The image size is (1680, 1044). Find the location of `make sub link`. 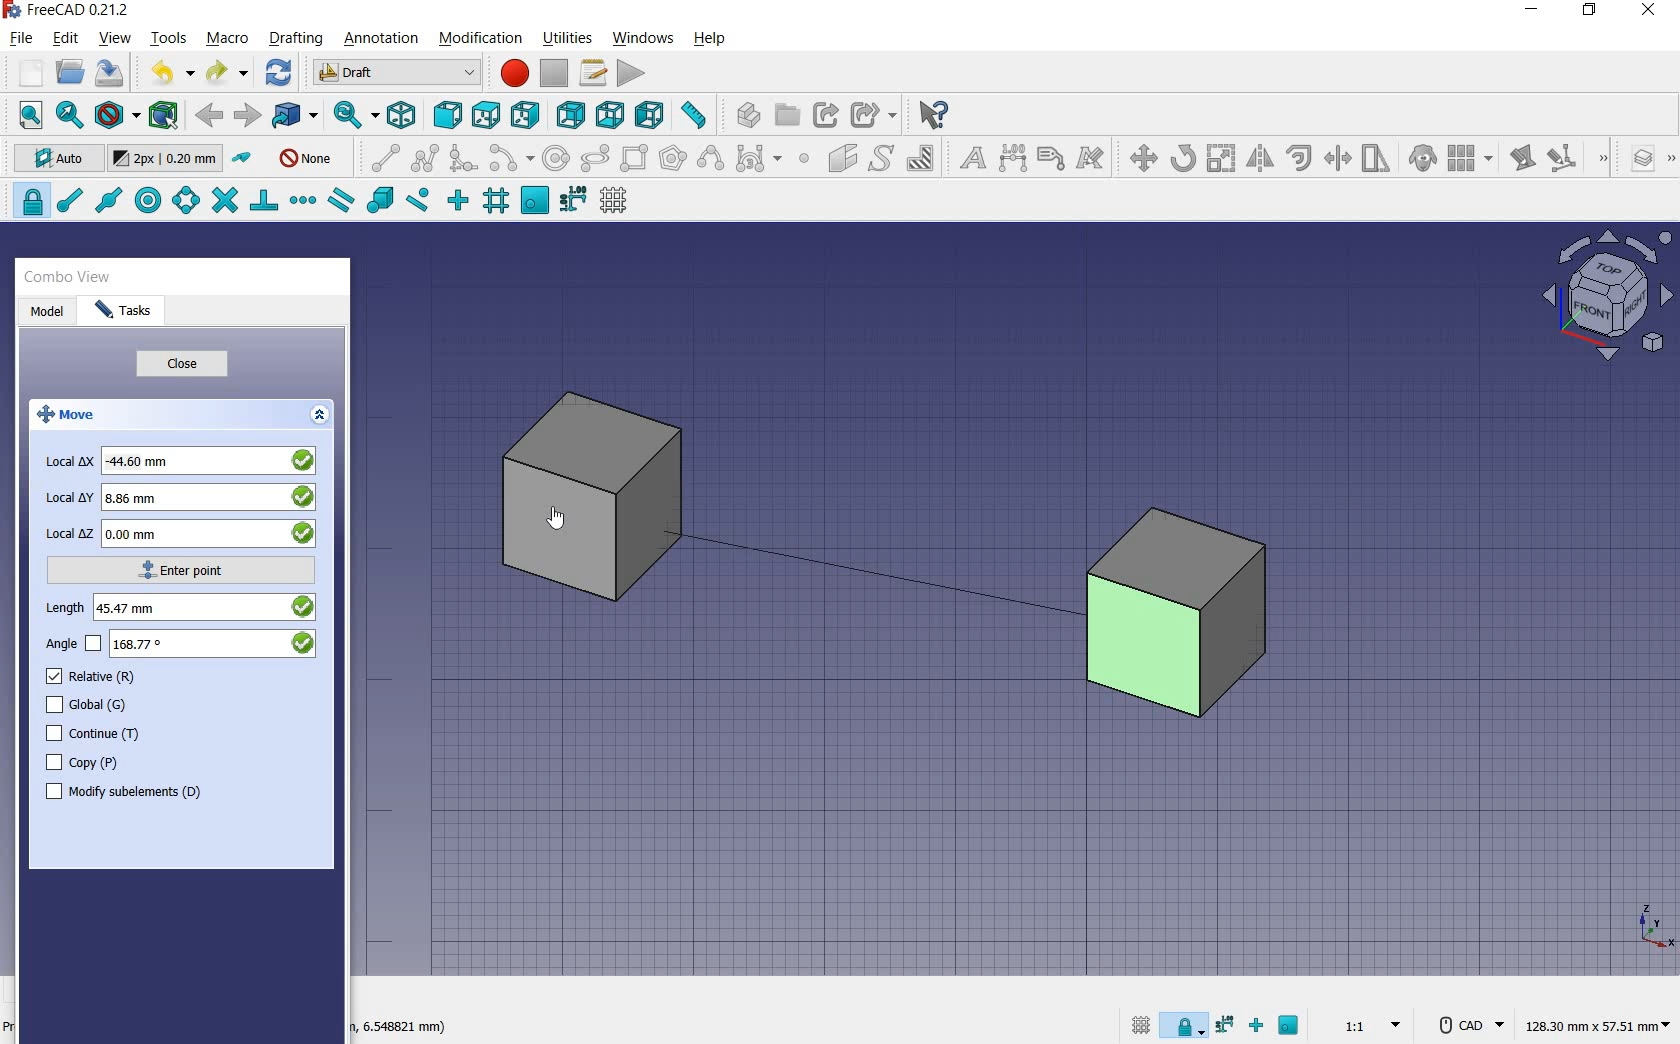

make sub link is located at coordinates (873, 115).